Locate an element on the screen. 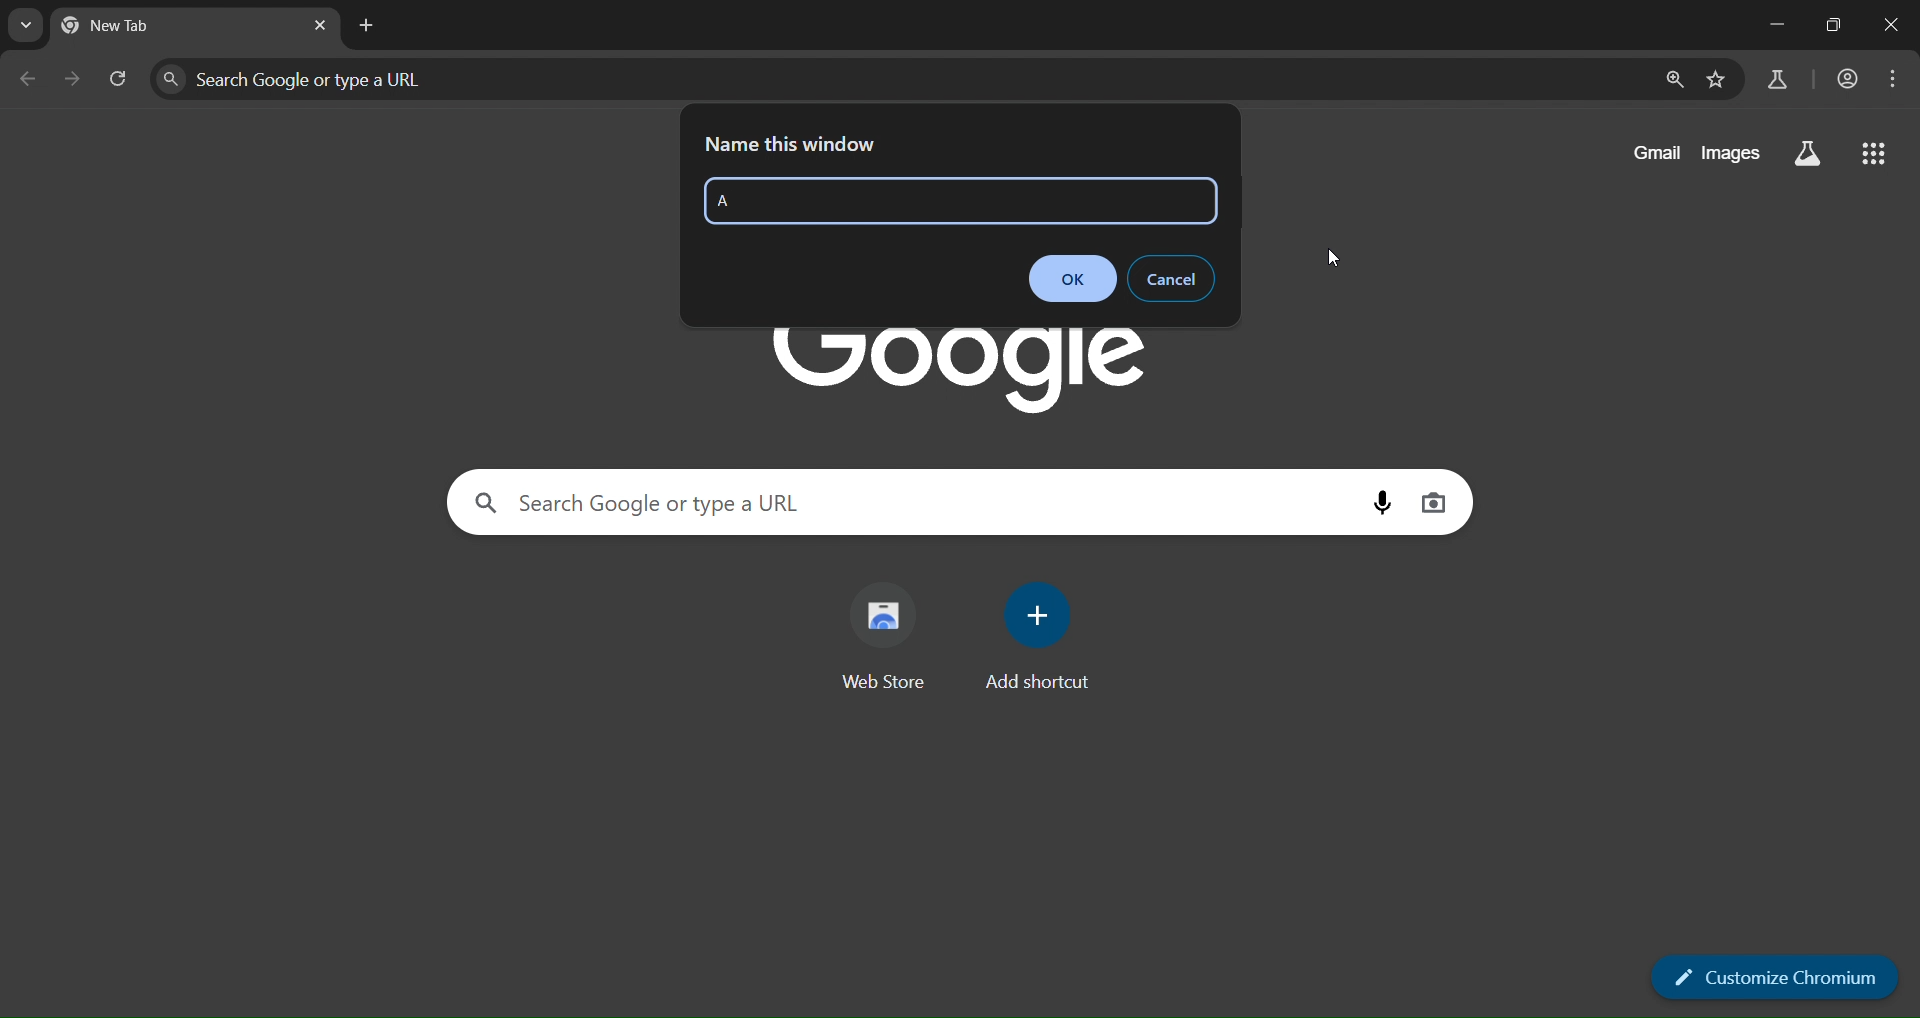  menu is located at coordinates (1897, 80).